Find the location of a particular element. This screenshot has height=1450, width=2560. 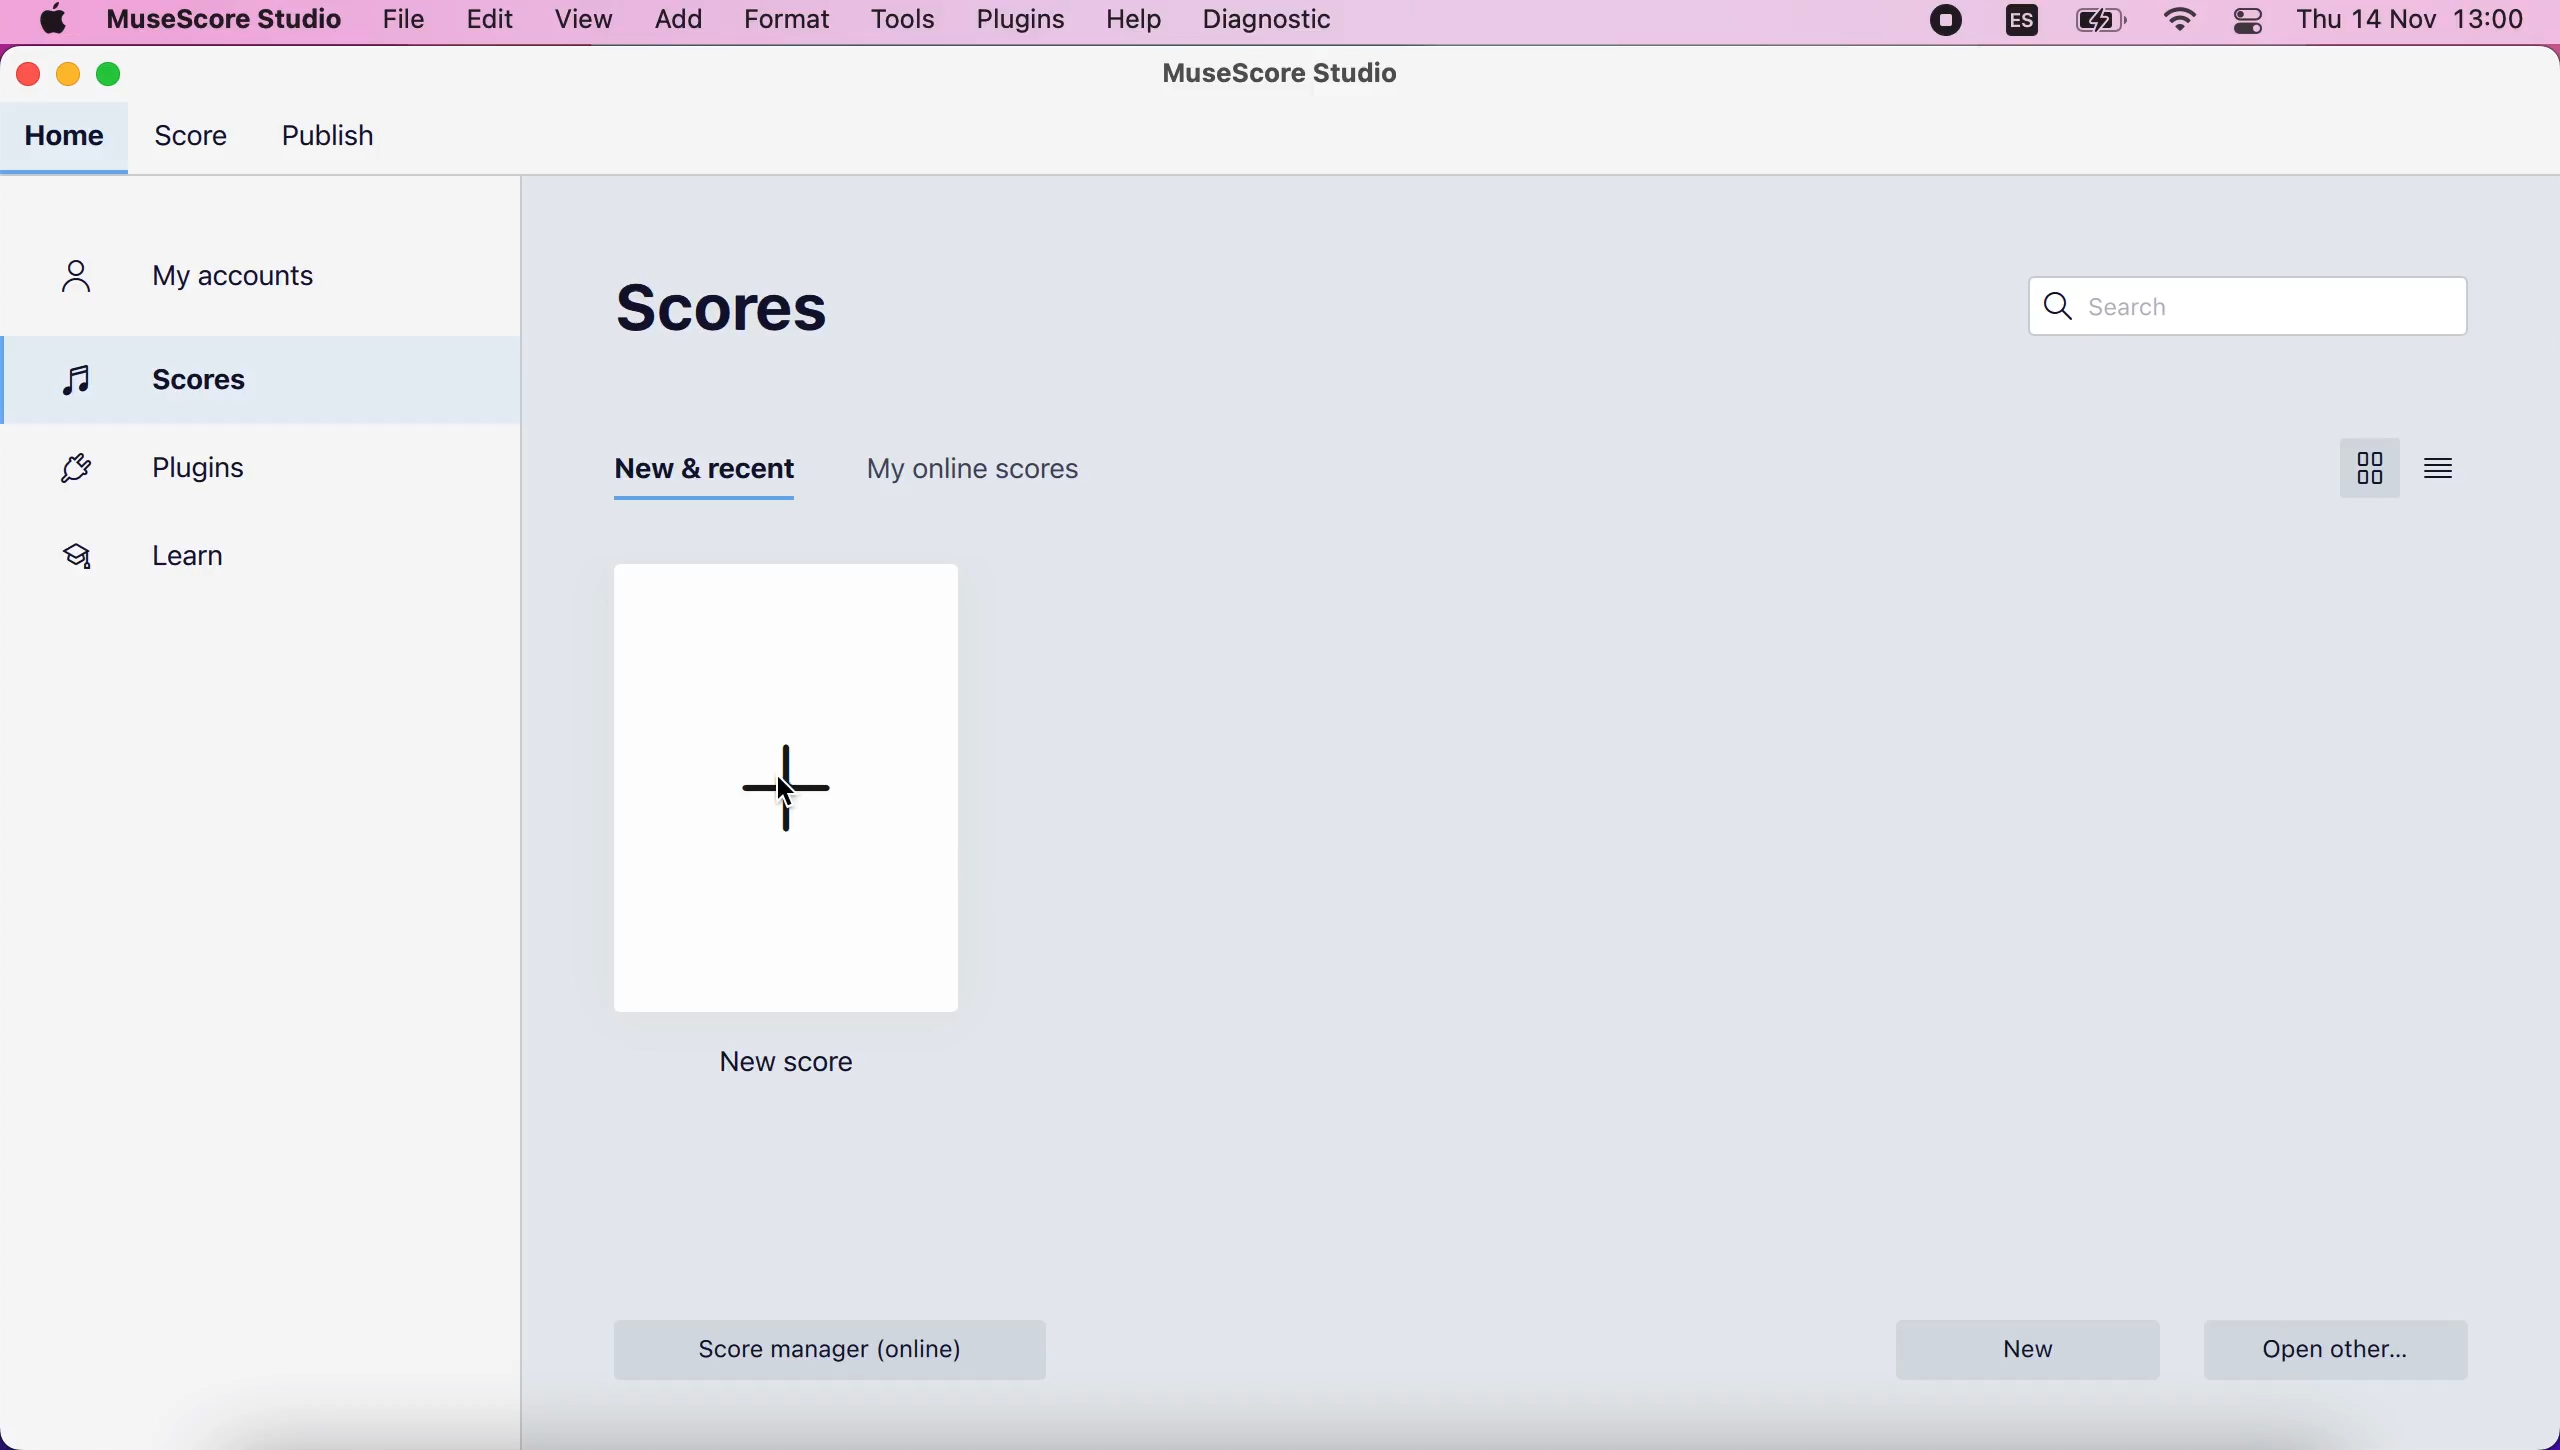

learn is located at coordinates (173, 553).